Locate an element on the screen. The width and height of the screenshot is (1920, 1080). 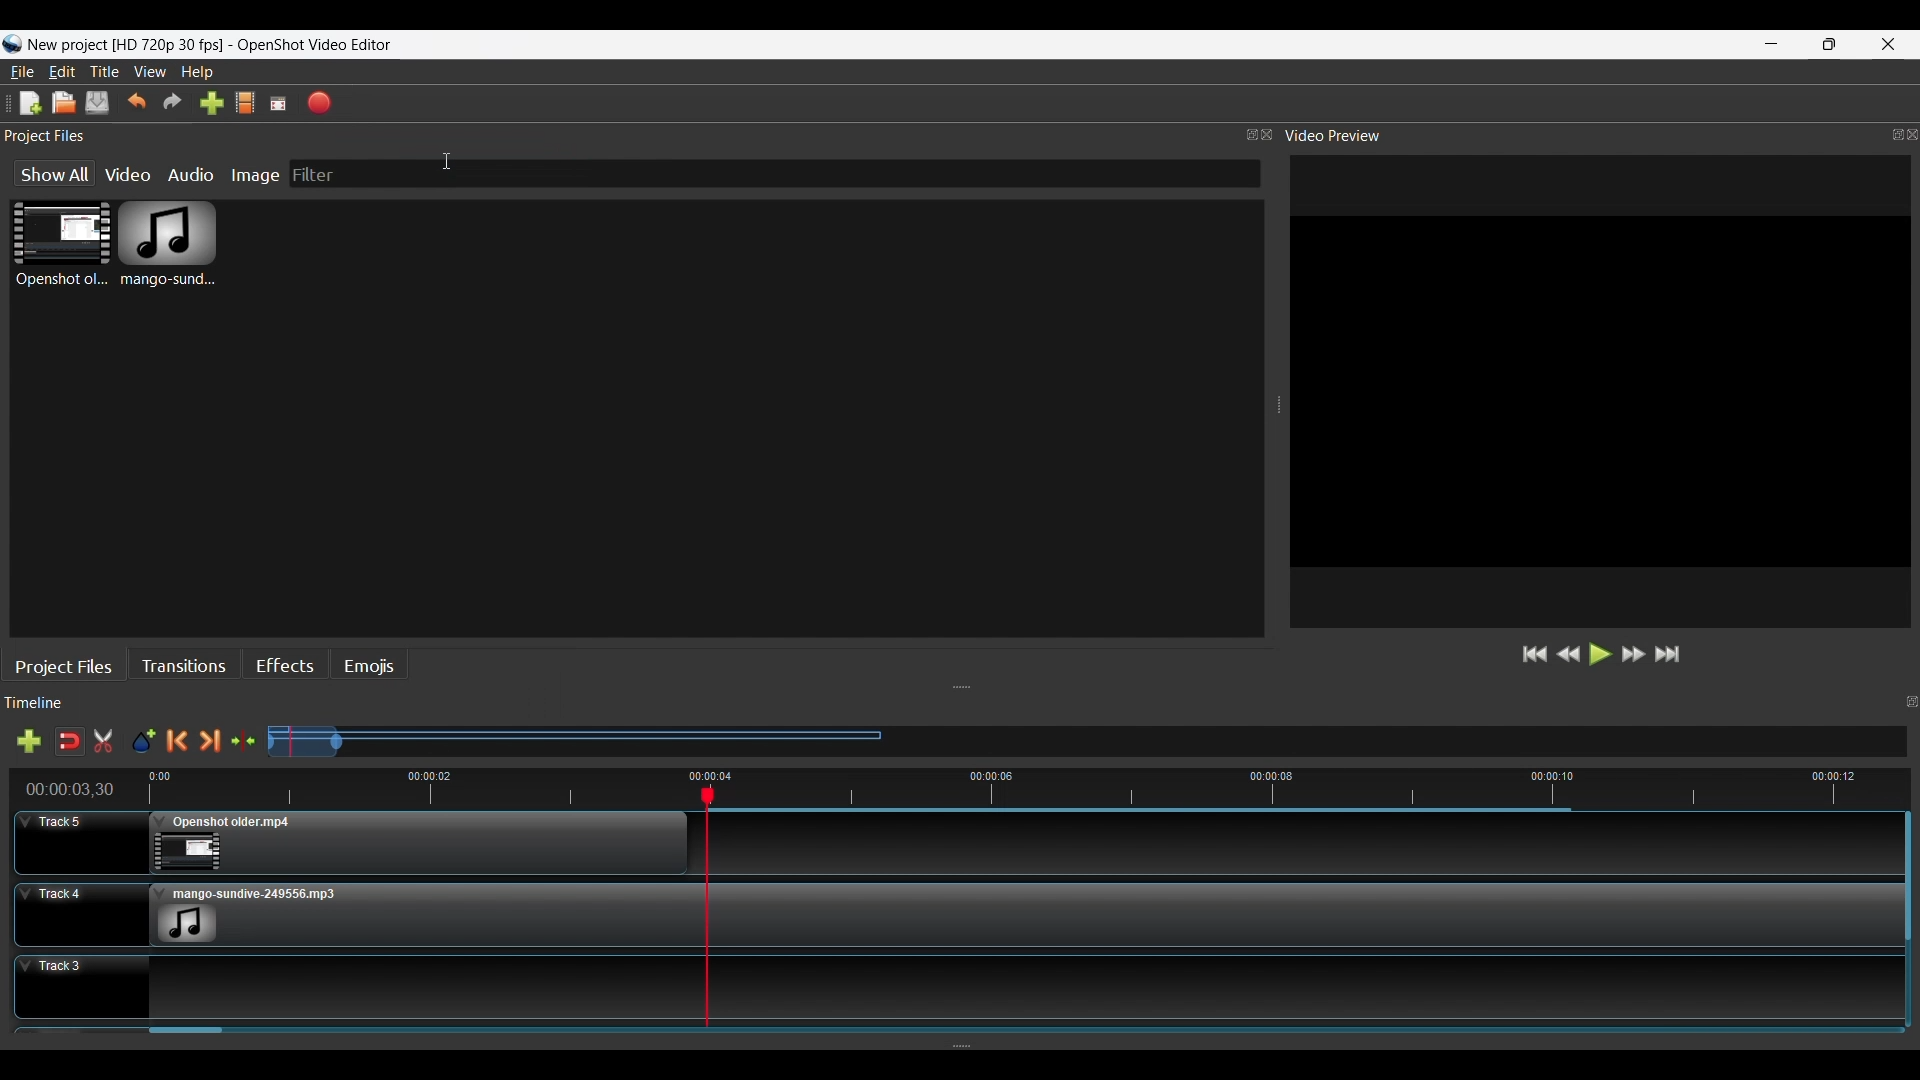
track 4 is located at coordinates (1309, 845).